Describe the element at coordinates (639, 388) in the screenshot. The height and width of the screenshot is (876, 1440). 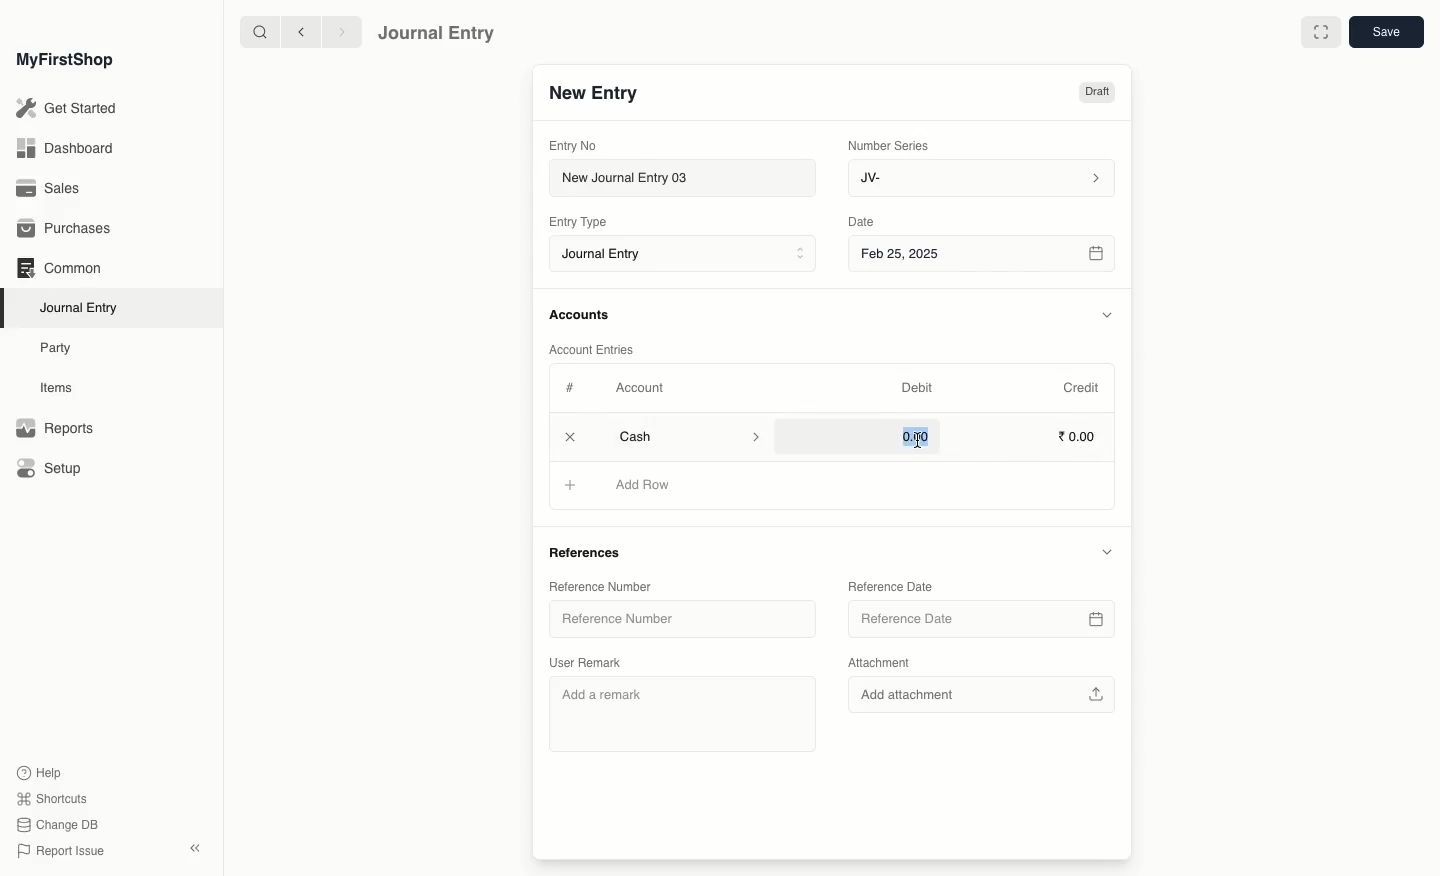
I see `Account` at that location.